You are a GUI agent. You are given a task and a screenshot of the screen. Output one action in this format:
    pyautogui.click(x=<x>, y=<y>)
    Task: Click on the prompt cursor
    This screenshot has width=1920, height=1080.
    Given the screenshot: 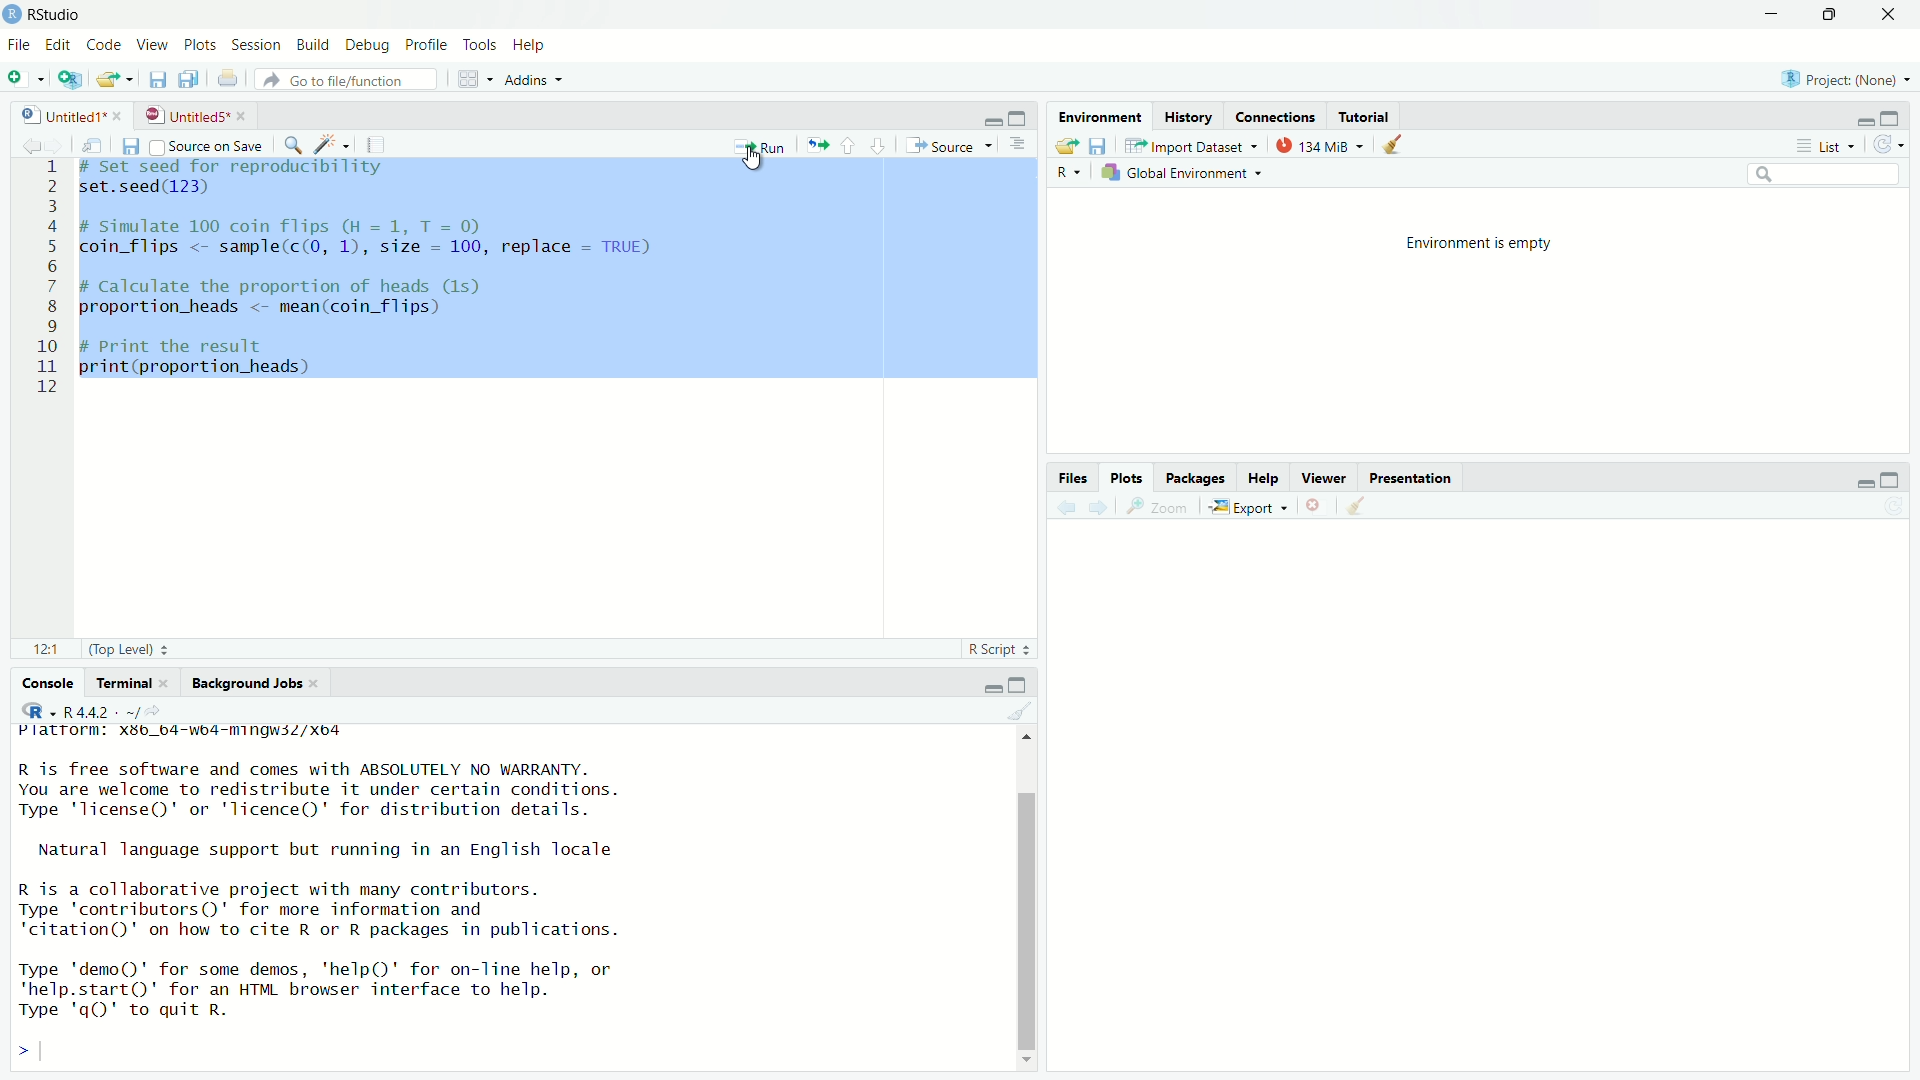 What is the action you would take?
    pyautogui.click(x=14, y=1049)
    